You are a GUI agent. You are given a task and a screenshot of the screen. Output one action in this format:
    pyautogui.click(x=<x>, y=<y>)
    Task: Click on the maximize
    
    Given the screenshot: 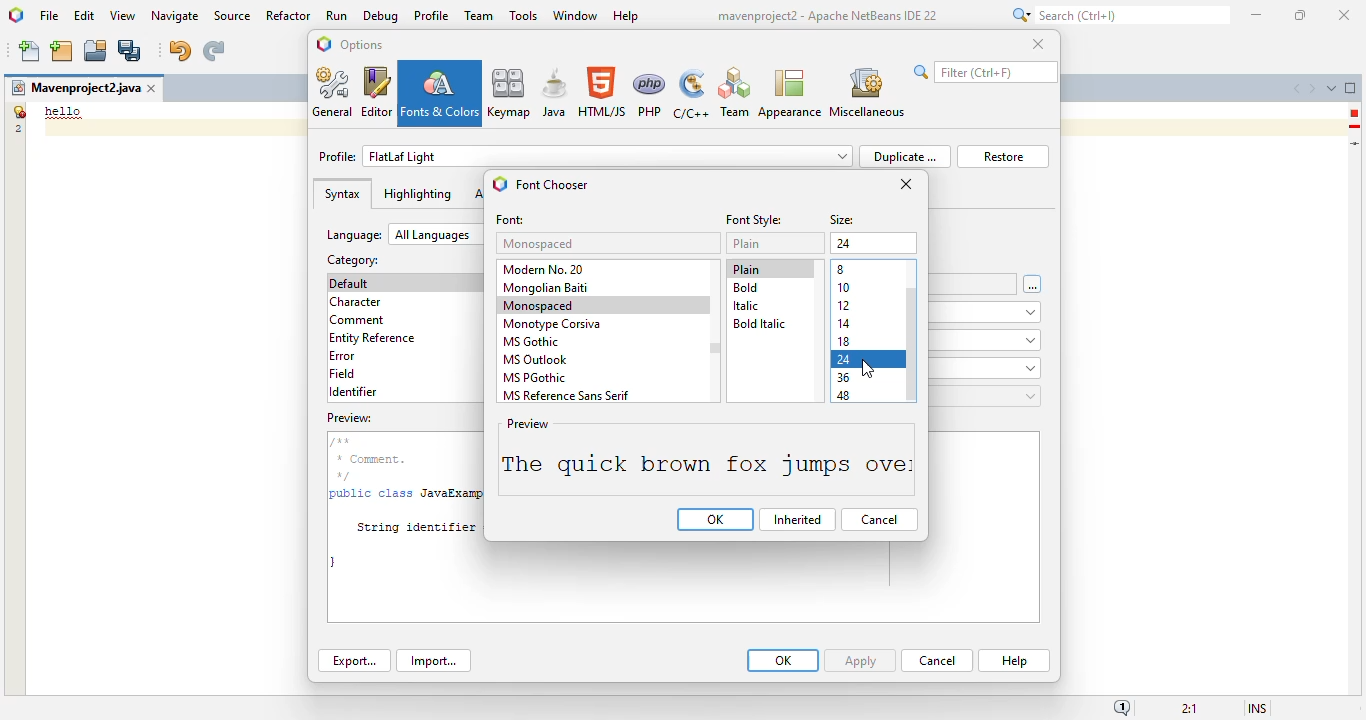 What is the action you would take?
    pyautogui.click(x=1299, y=15)
    